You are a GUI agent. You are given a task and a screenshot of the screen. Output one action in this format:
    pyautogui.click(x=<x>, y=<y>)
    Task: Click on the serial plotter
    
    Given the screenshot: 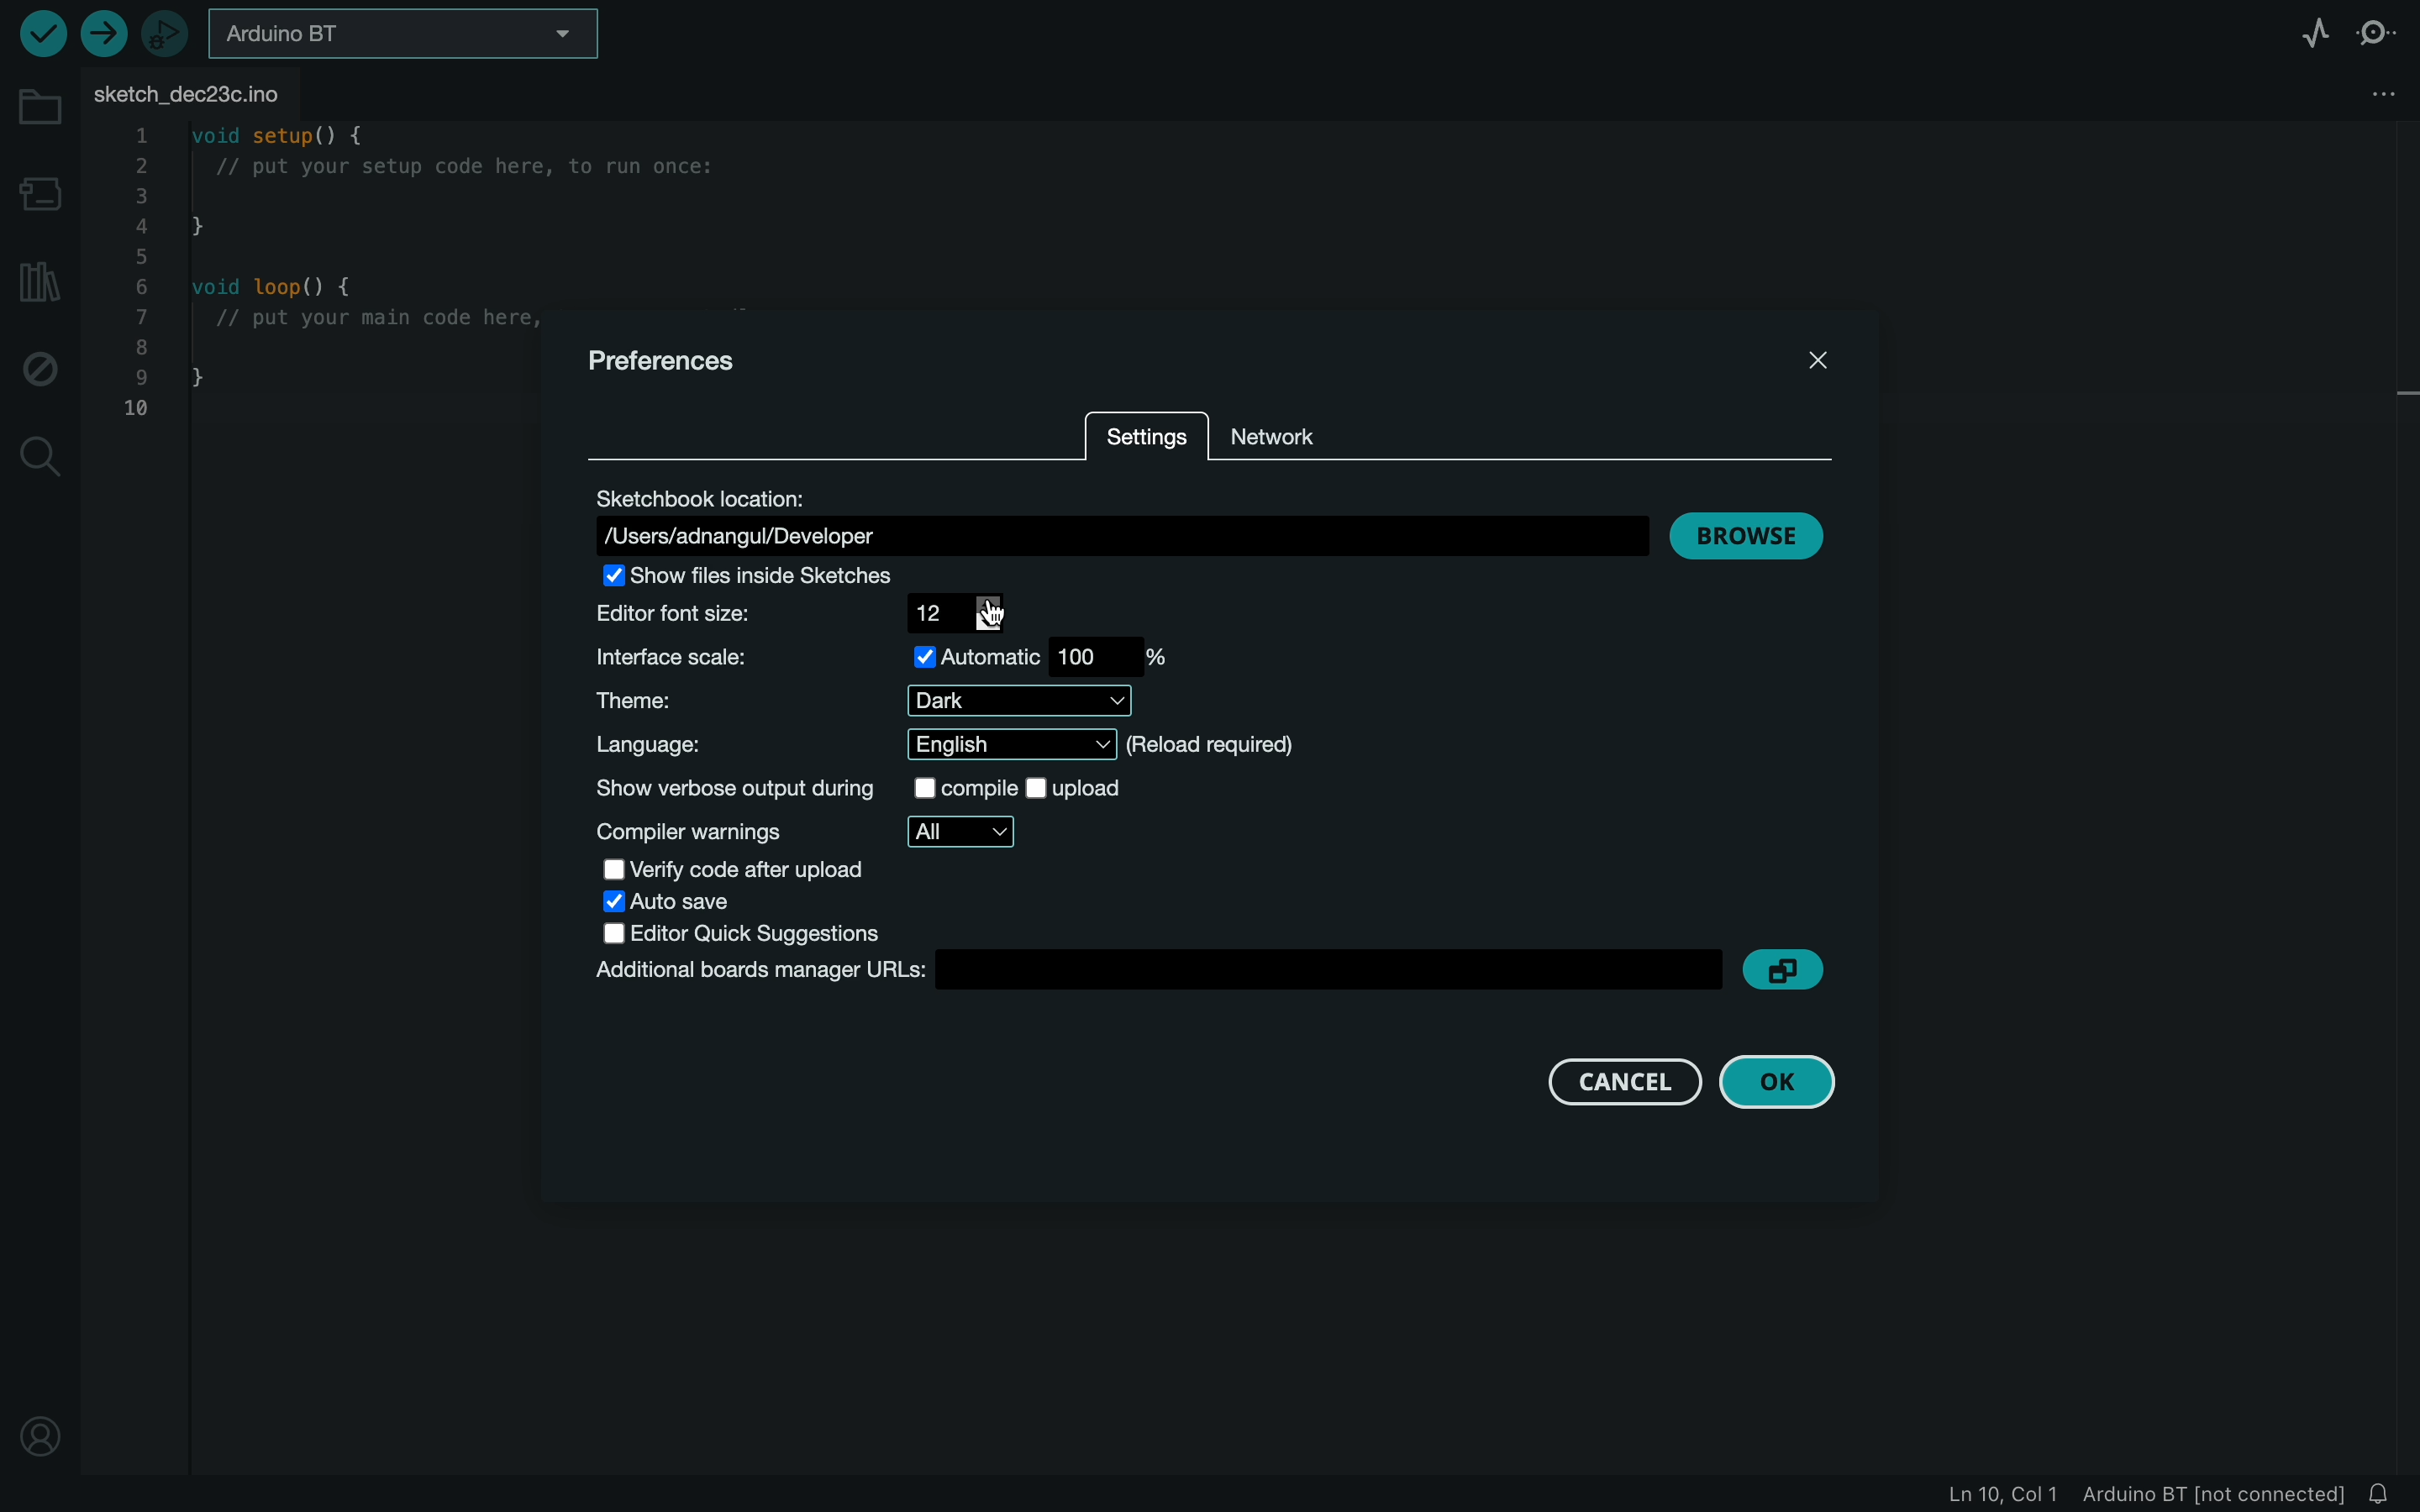 What is the action you would take?
    pyautogui.click(x=2304, y=28)
    